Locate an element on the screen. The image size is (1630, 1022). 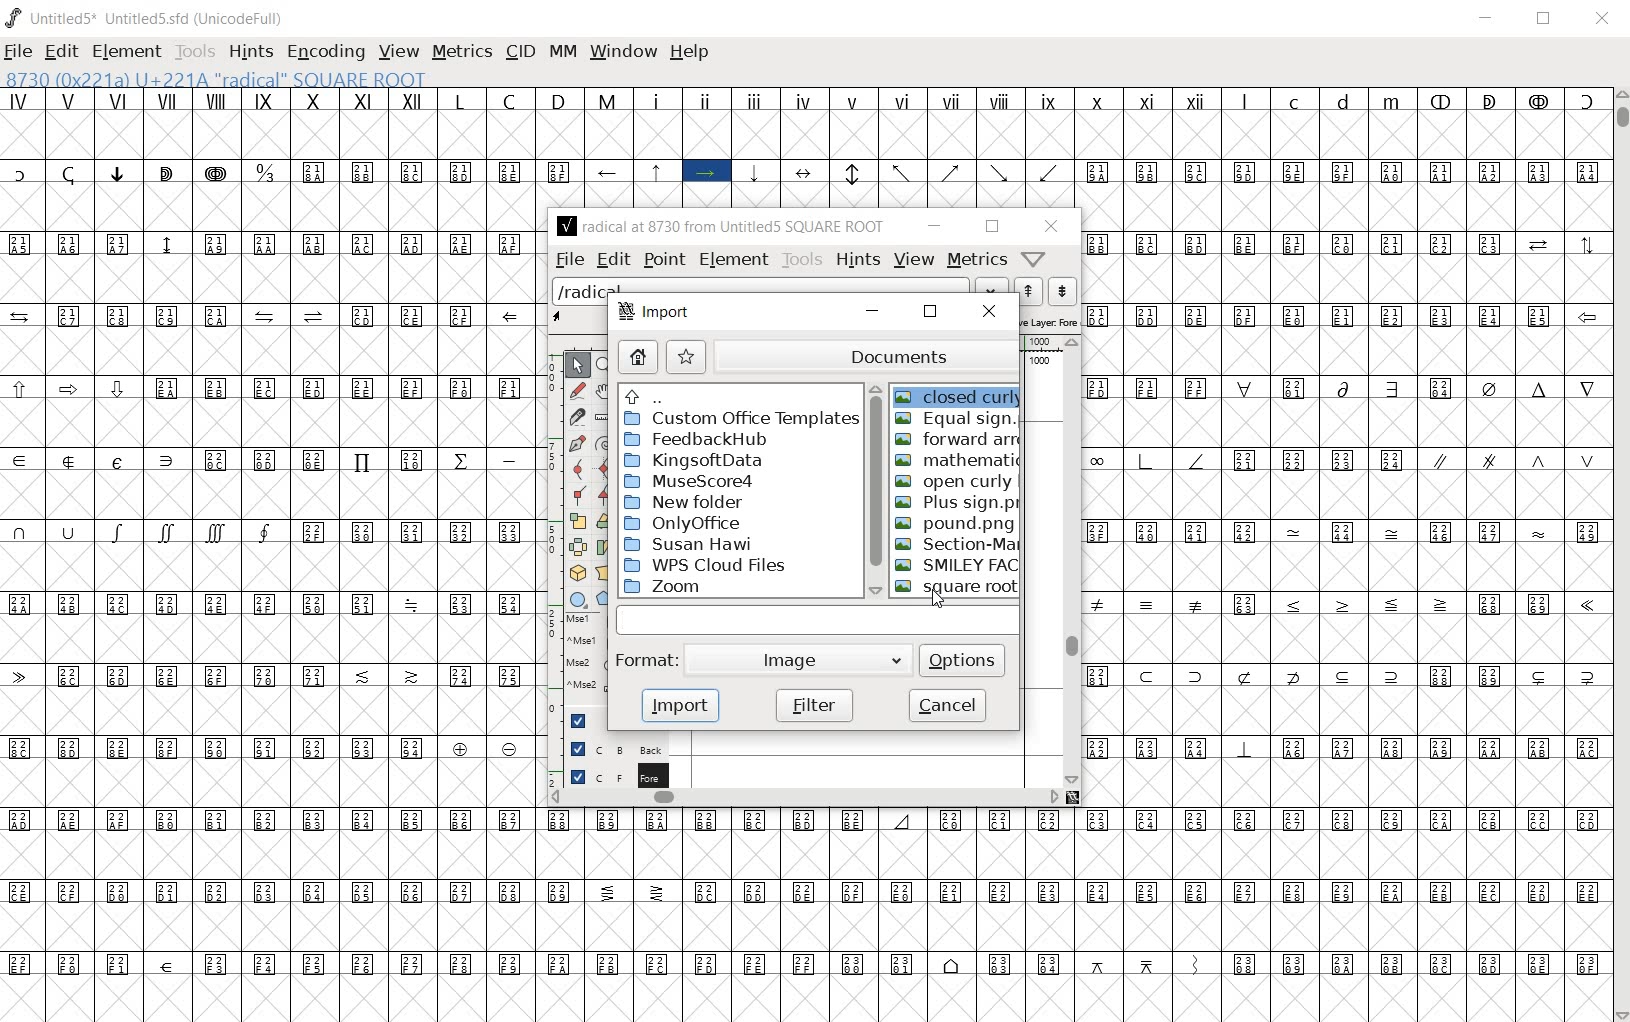
add a curve point always either horizontal or vertical is located at coordinates (601, 467).